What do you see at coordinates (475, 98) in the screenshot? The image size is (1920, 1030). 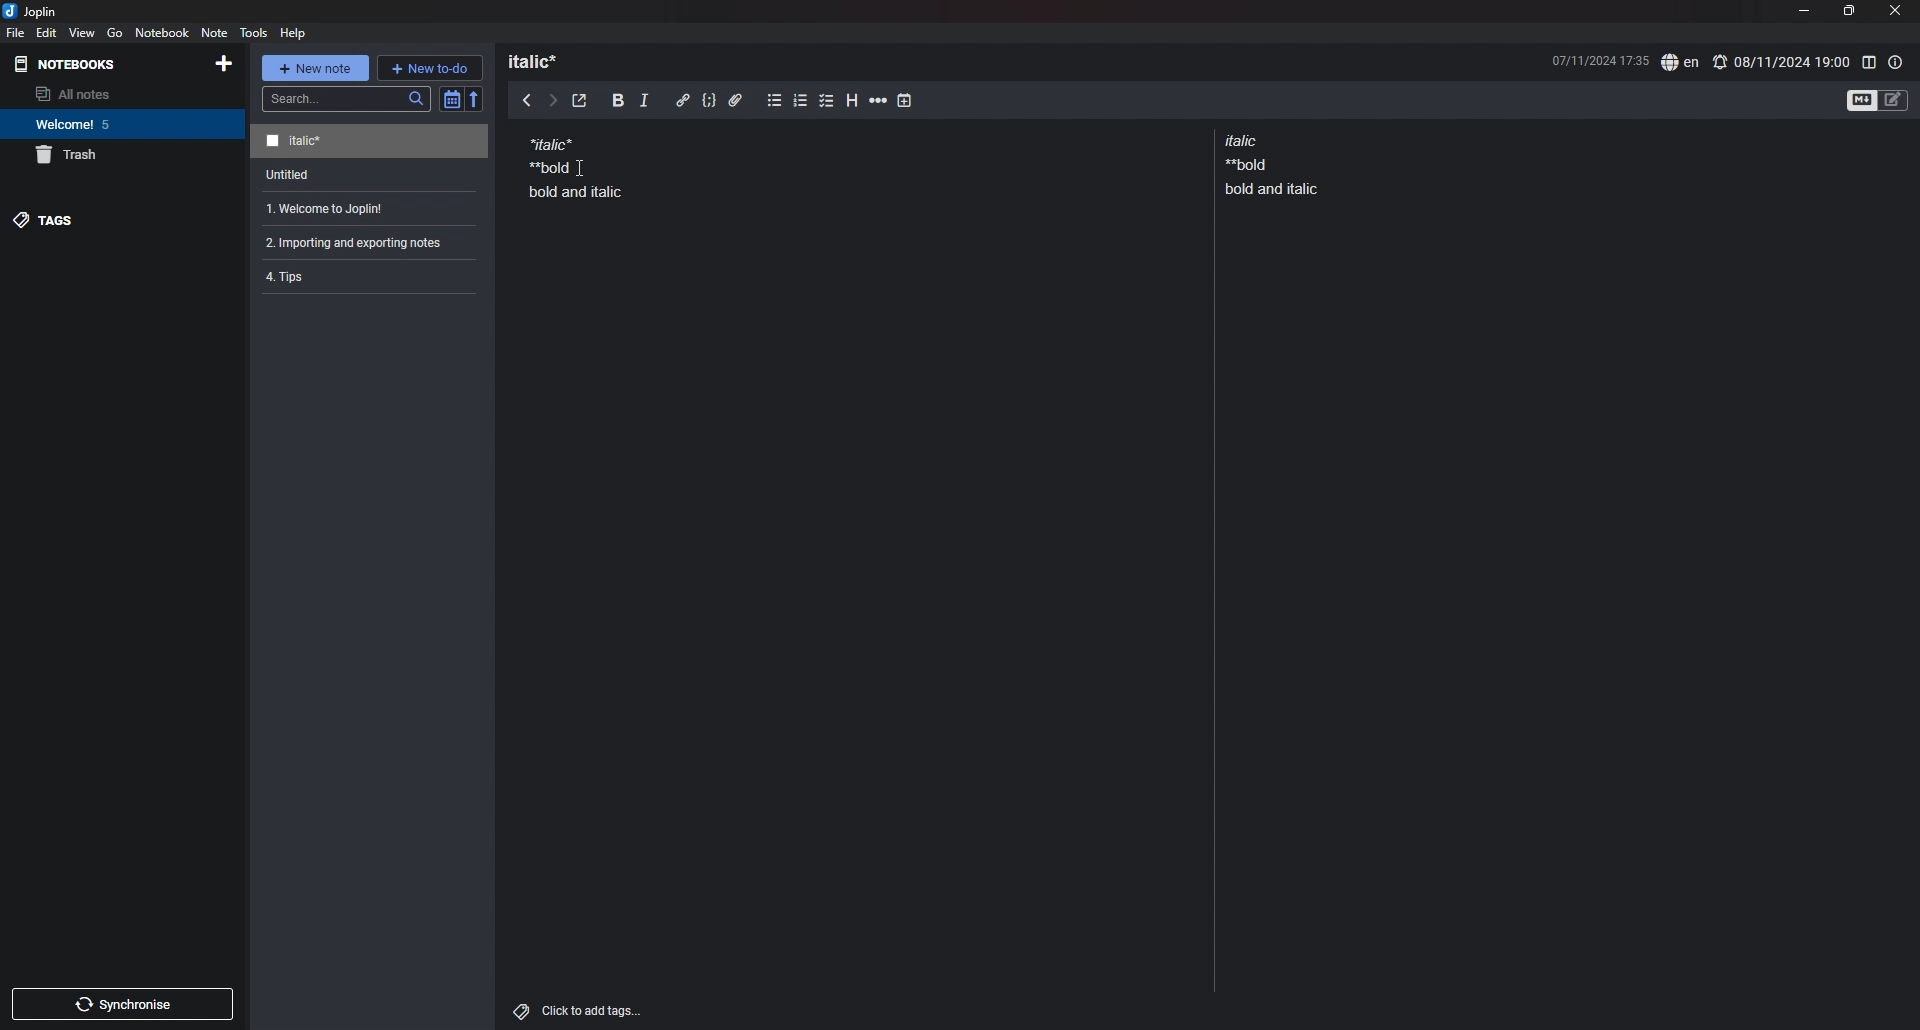 I see `reverse sort order` at bounding box center [475, 98].